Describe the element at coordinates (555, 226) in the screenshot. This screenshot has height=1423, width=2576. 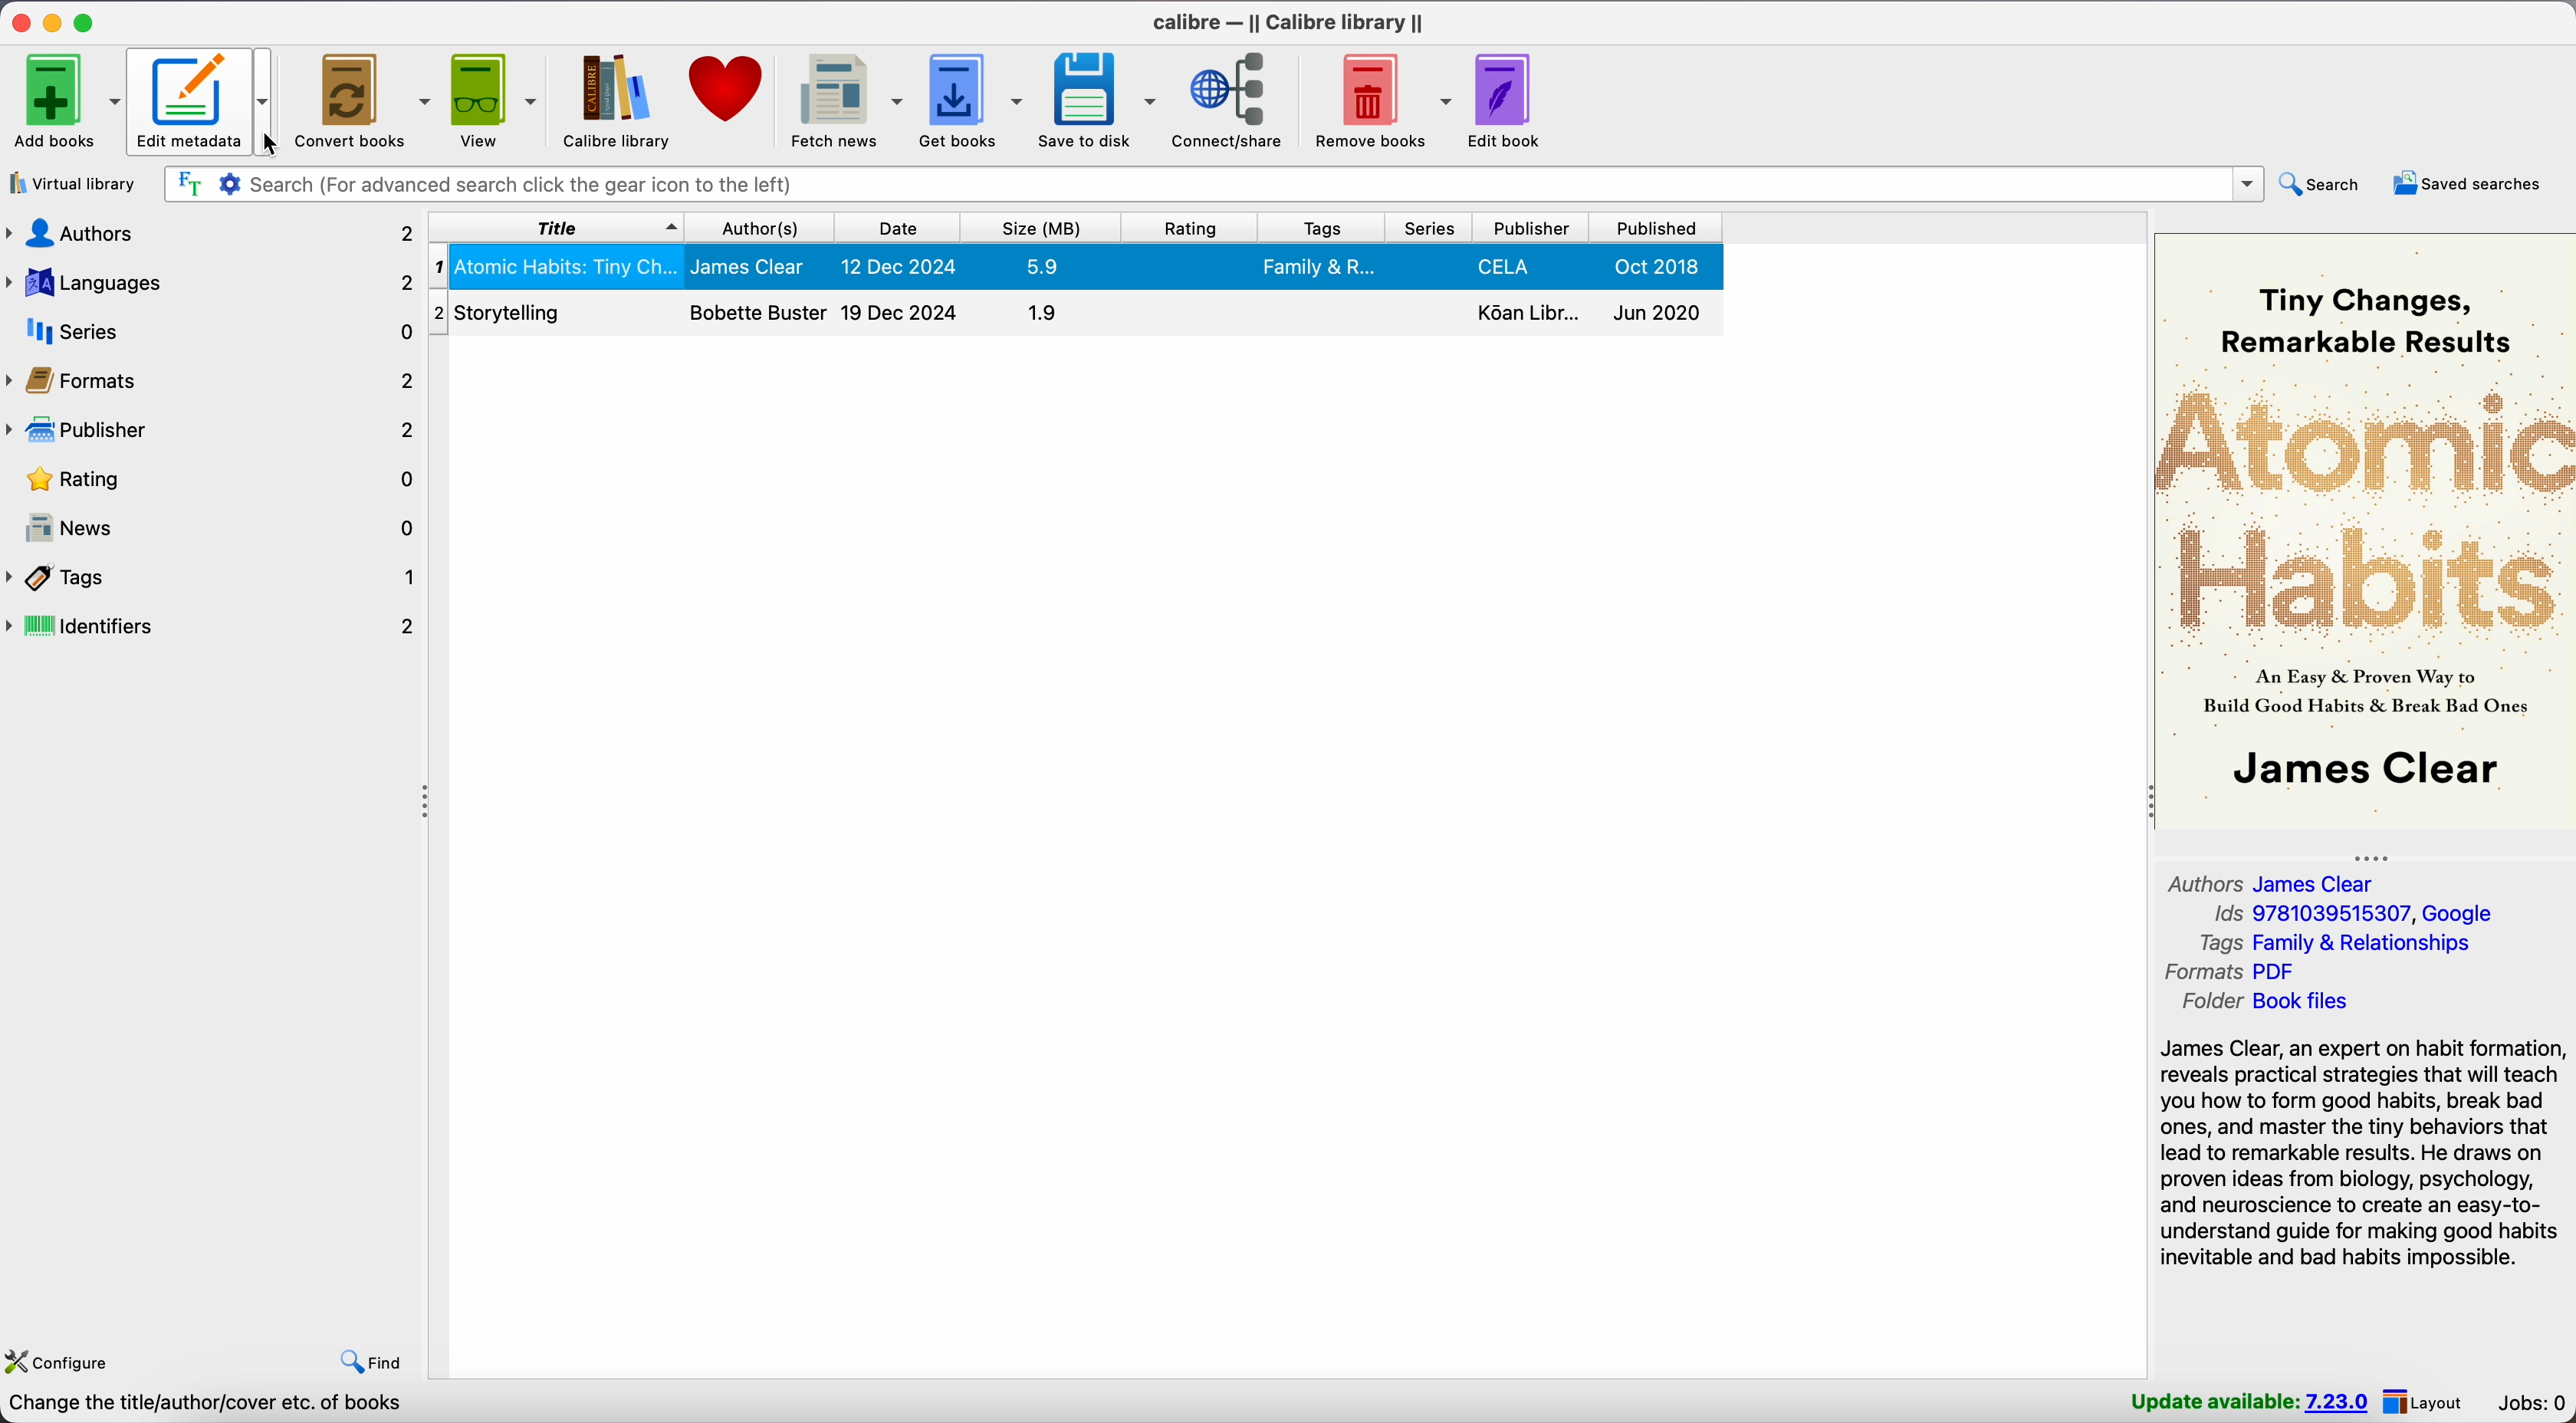
I see `title` at that location.